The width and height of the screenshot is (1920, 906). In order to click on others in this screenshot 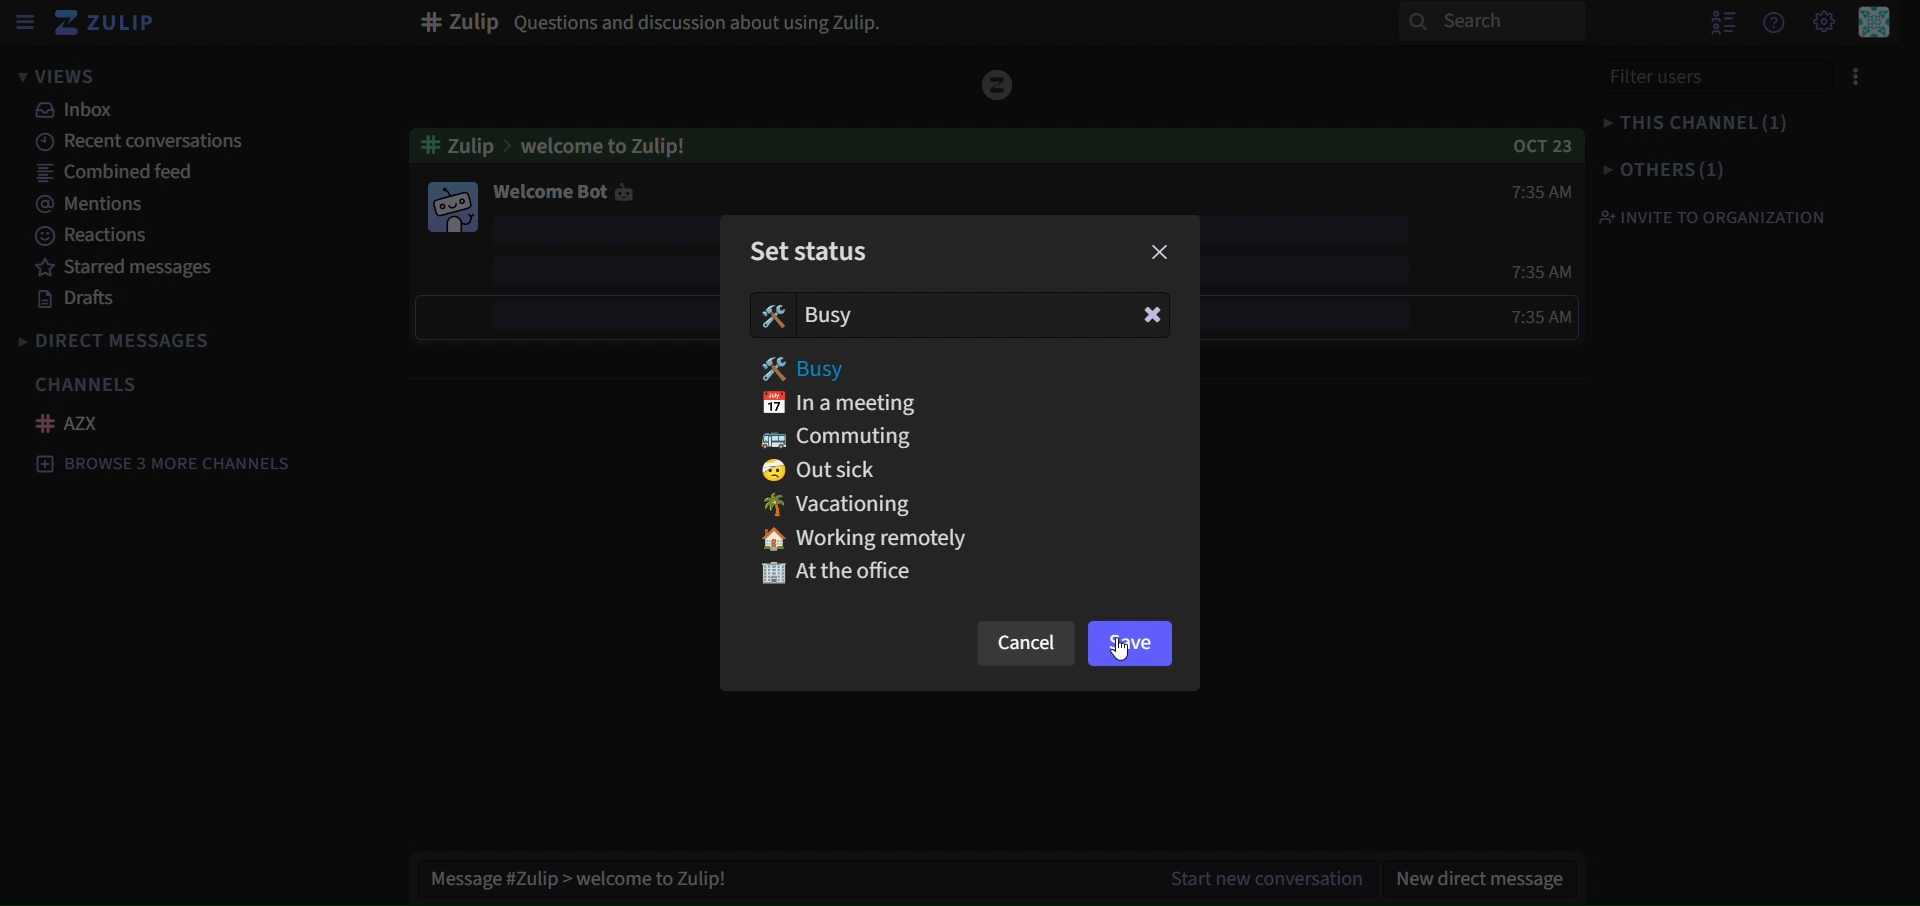, I will do `click(1663, 168)`.